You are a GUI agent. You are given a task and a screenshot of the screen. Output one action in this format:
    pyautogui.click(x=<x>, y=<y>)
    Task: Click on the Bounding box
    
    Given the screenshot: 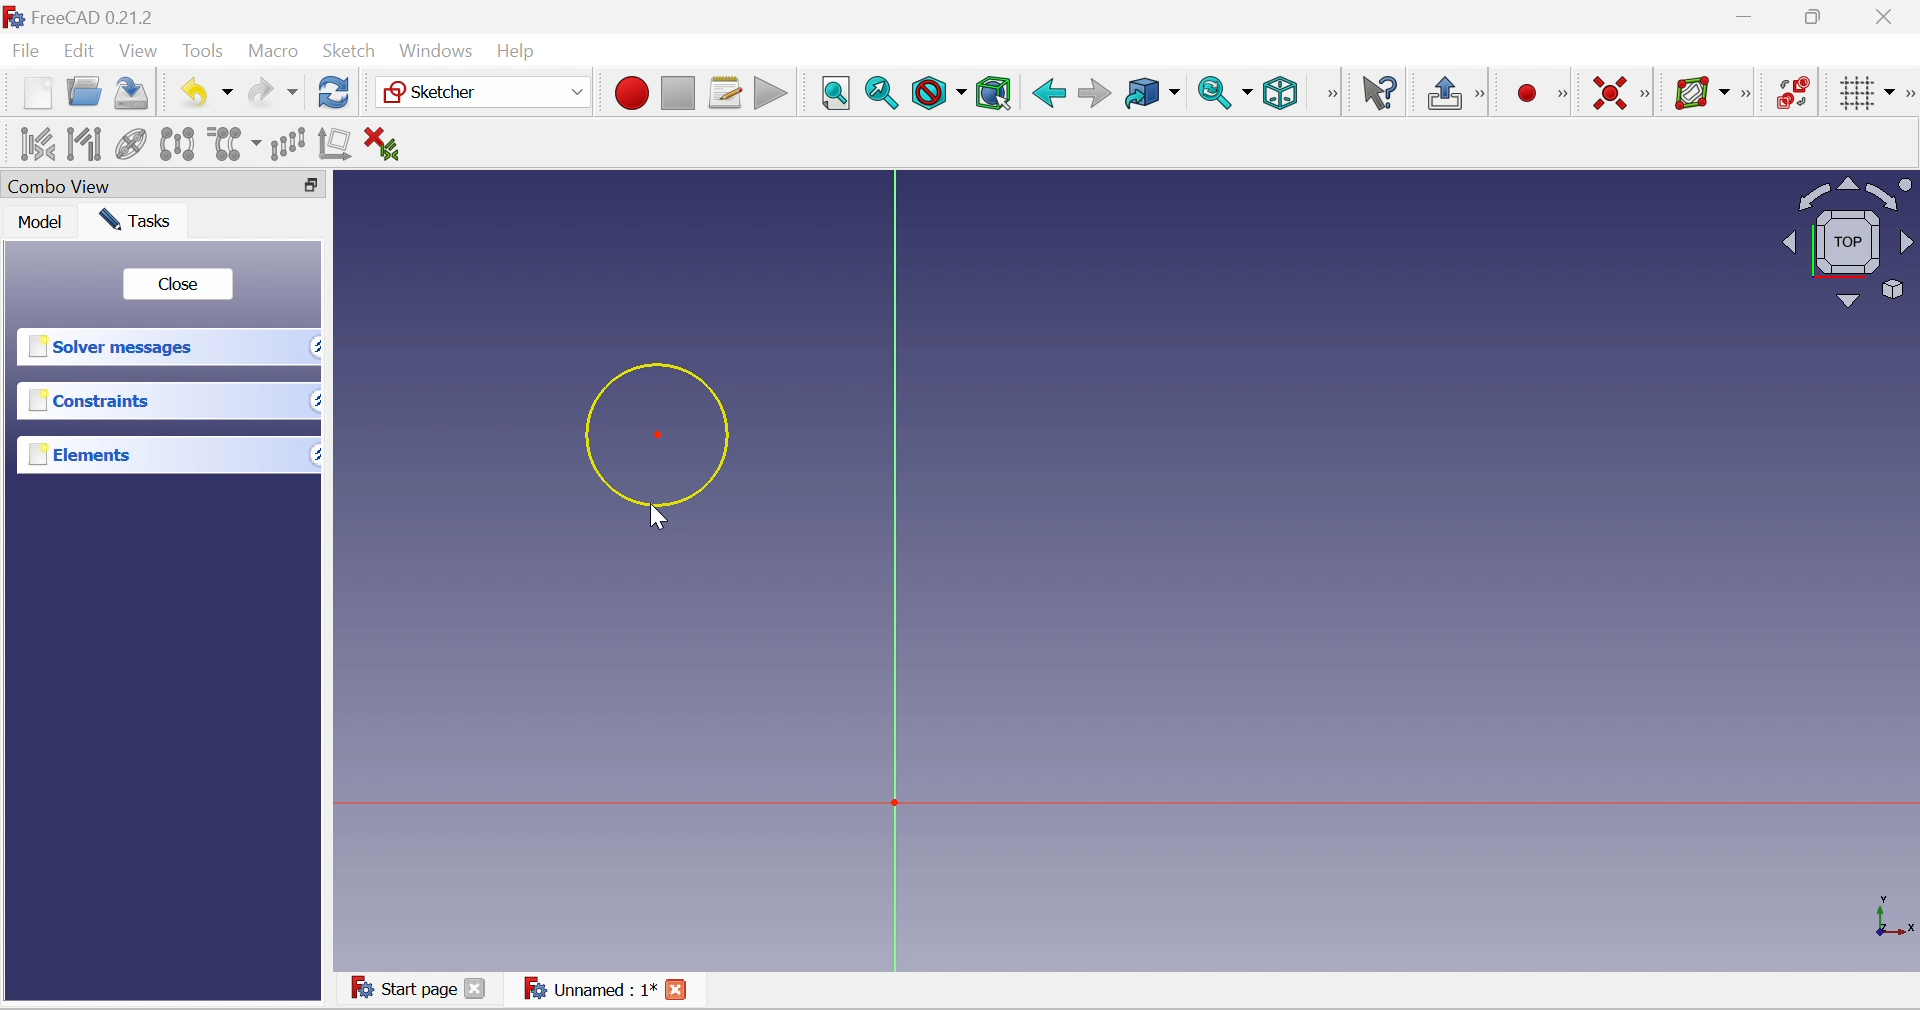 What is the action you would take?
    pyautogui.click(x=993, y=93)
    